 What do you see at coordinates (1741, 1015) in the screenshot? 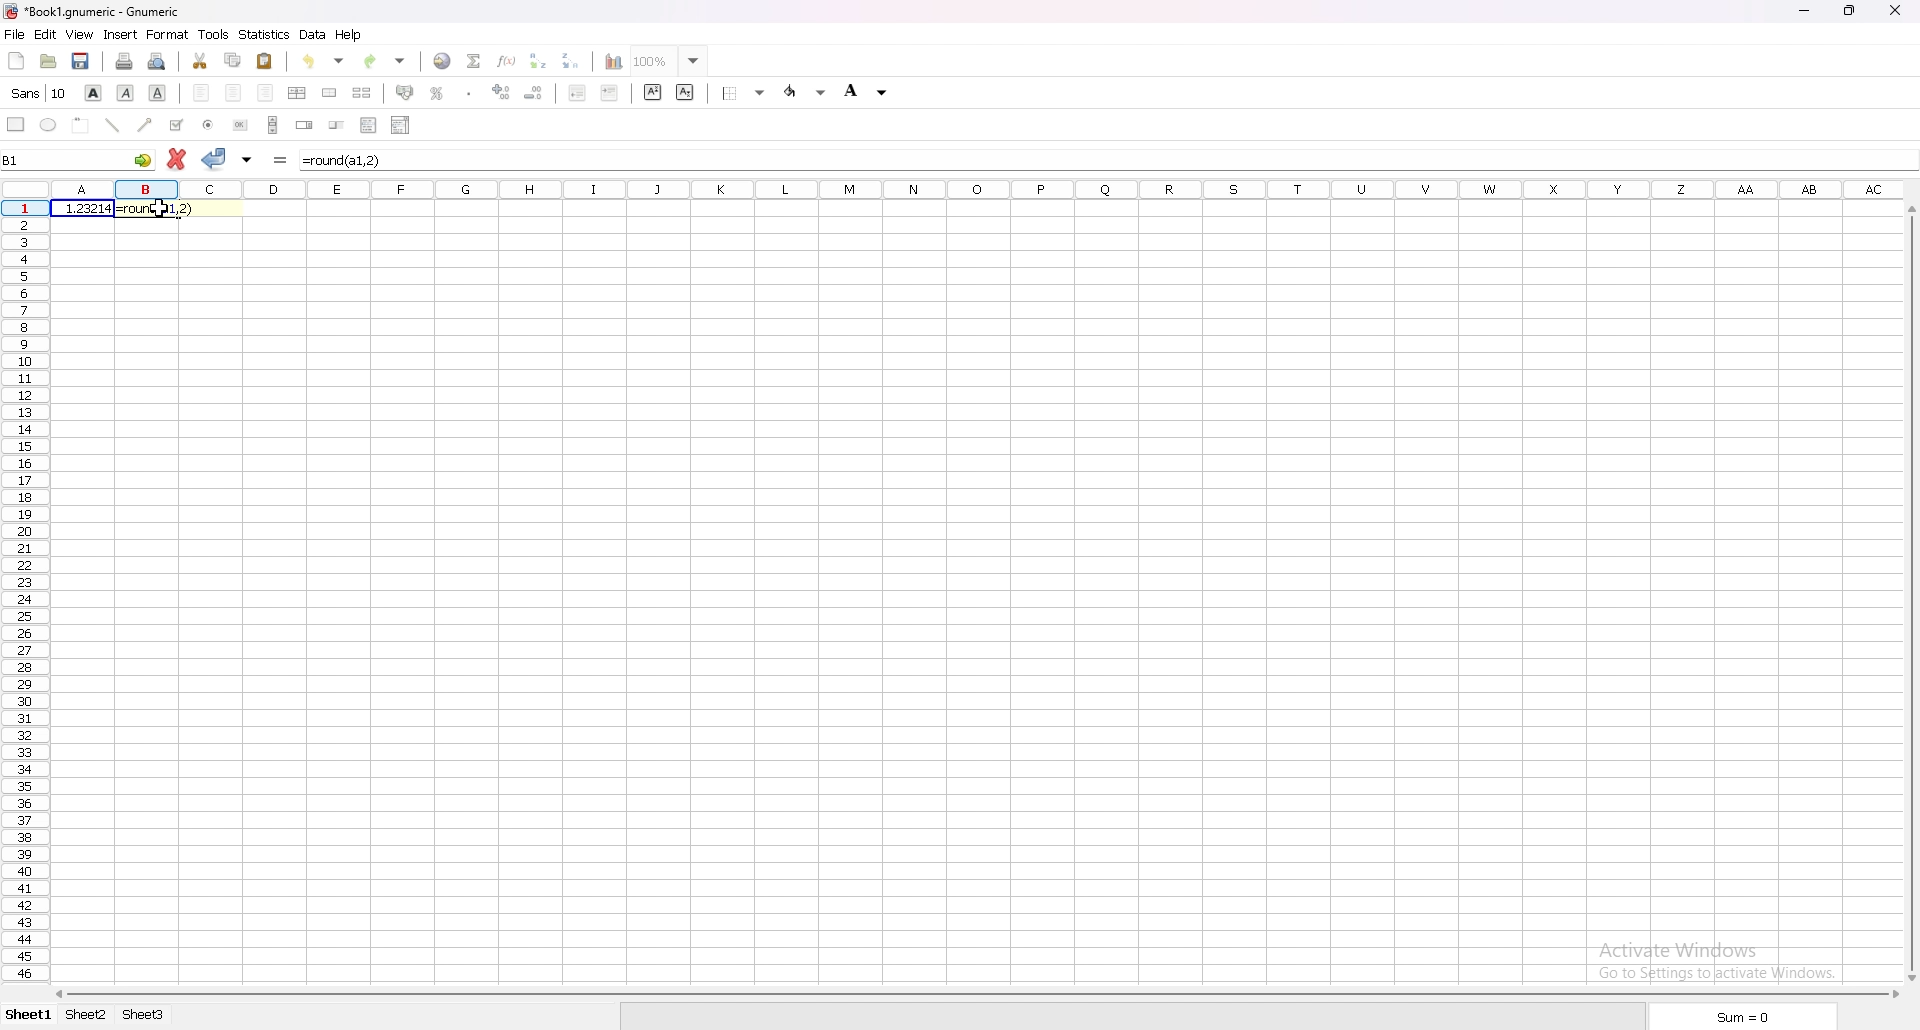
I see `sum` at bounding box center [1741, 1015].